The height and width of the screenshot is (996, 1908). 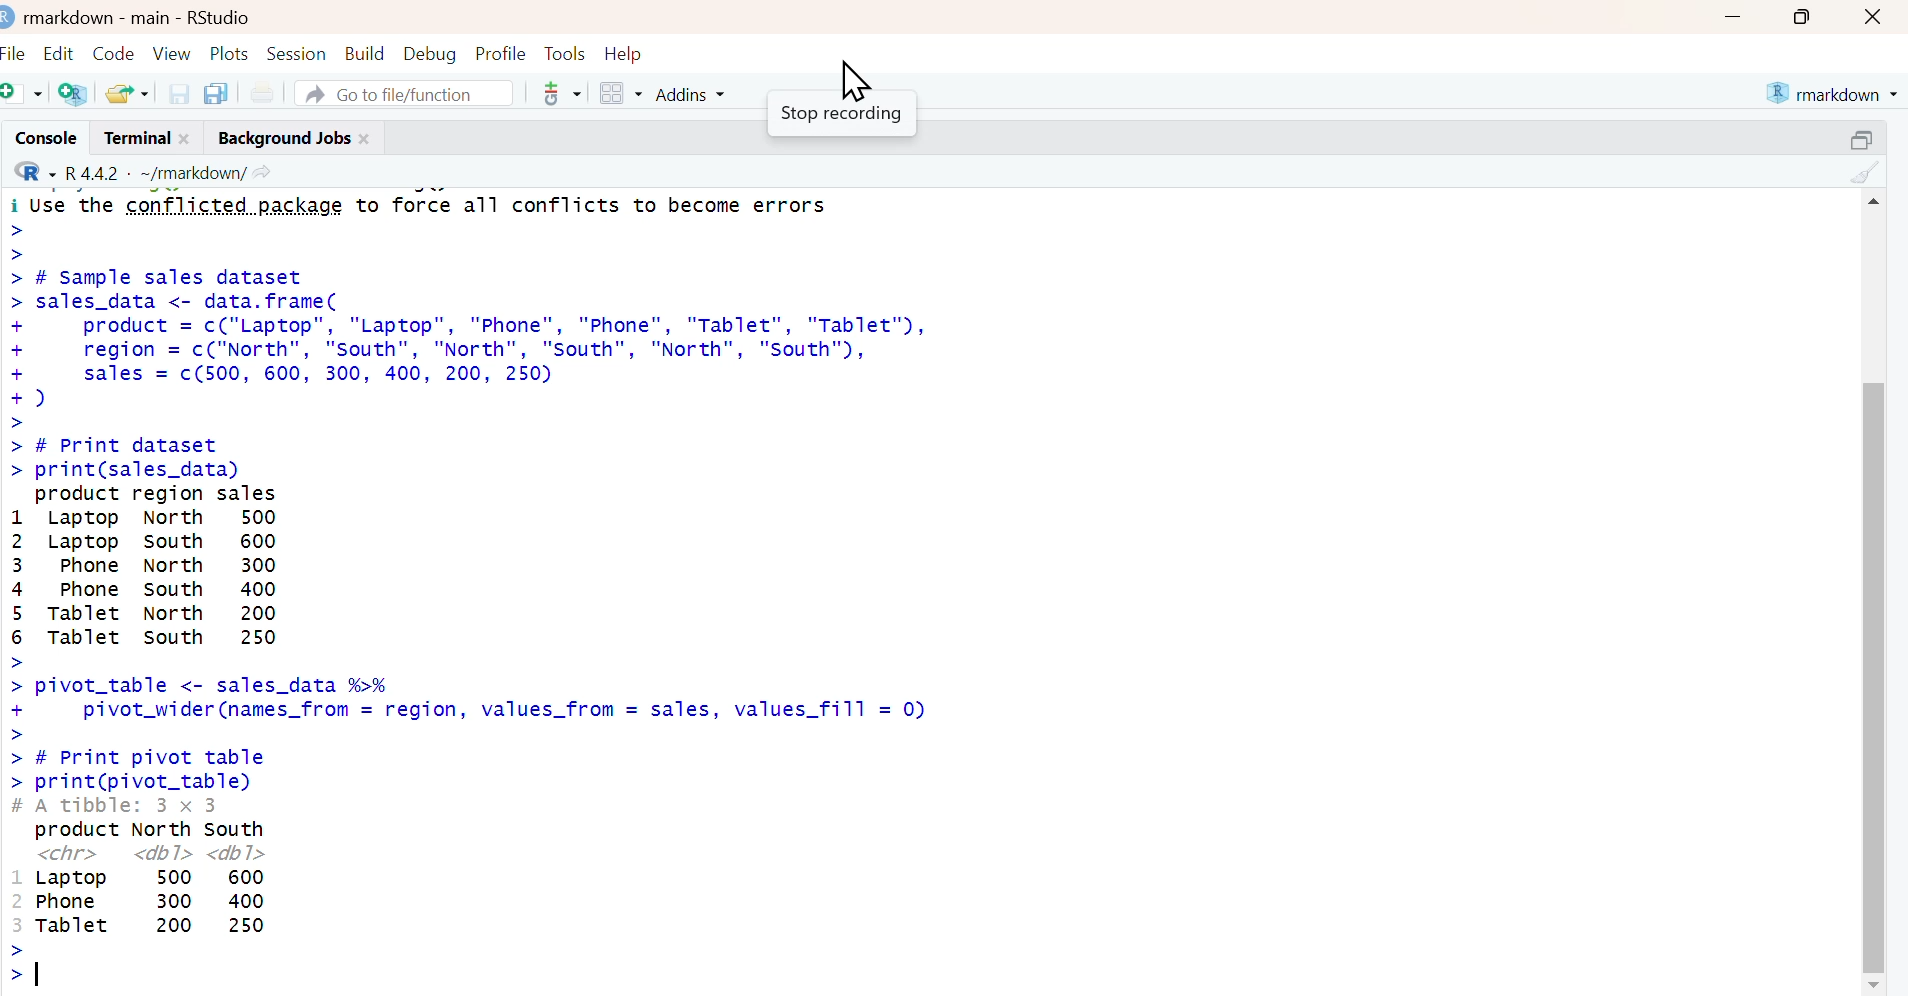 What do you see at coordinates (1809, 16) in the screenshot?
I see `maximize` at bounding box center [1809, 16].